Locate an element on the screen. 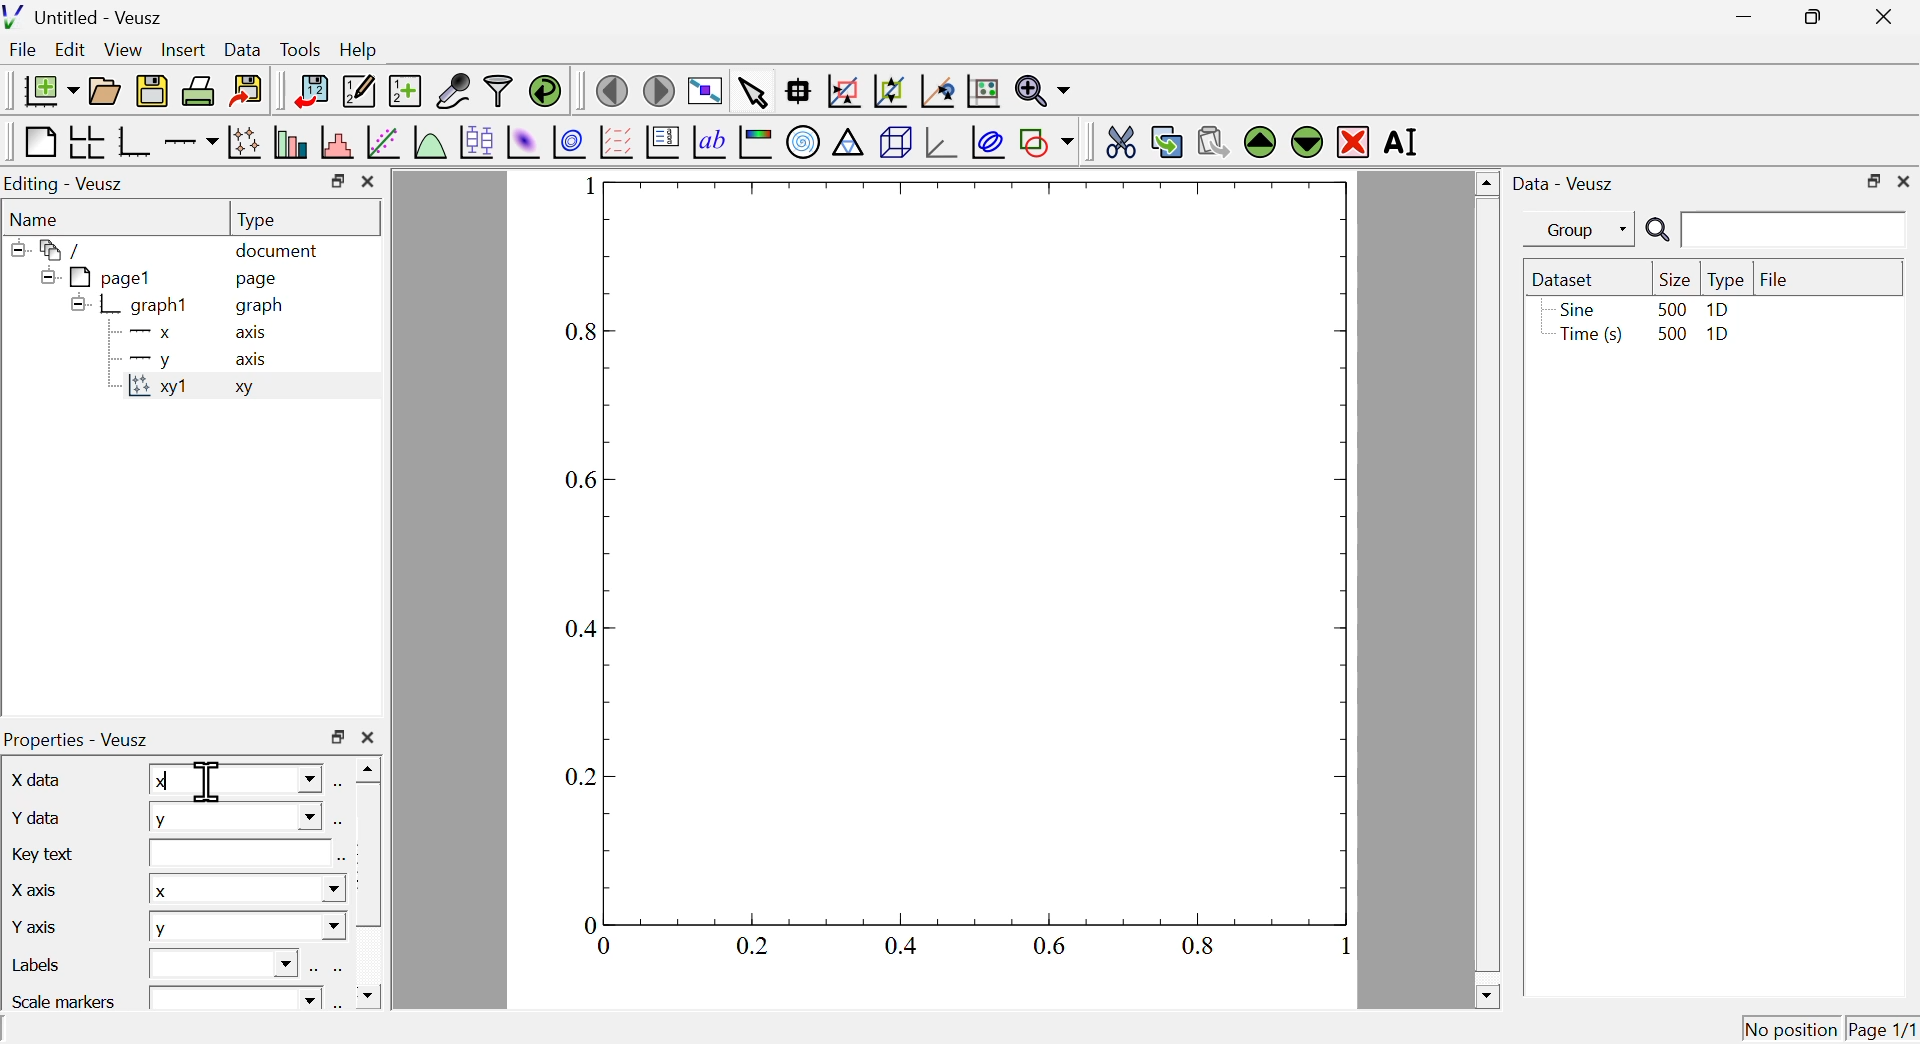  no position is located at coordinates (1791, 1027).